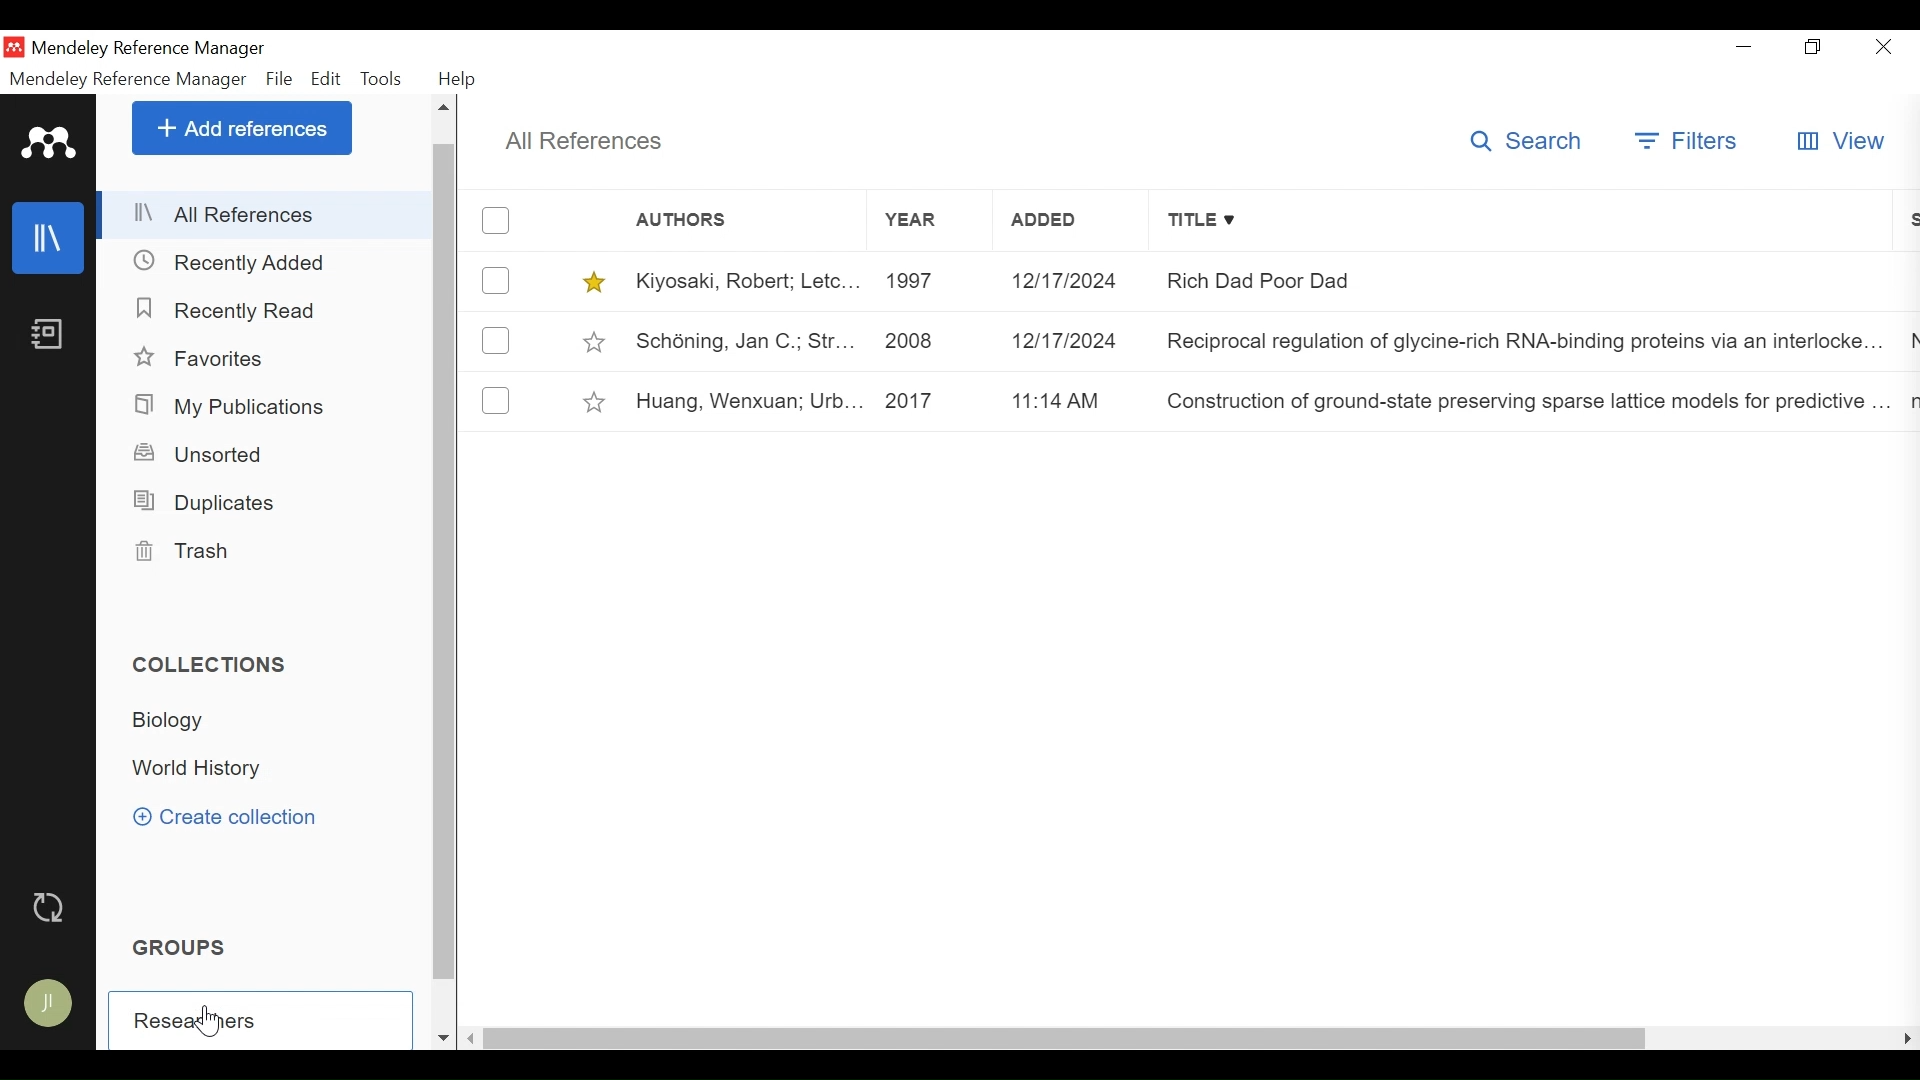 The width and height of the screenshot is (1920, 1080). What do you see at coordinates (209, 662) in the screenshot?
I see `Collection` at bounding box center [209, 662].